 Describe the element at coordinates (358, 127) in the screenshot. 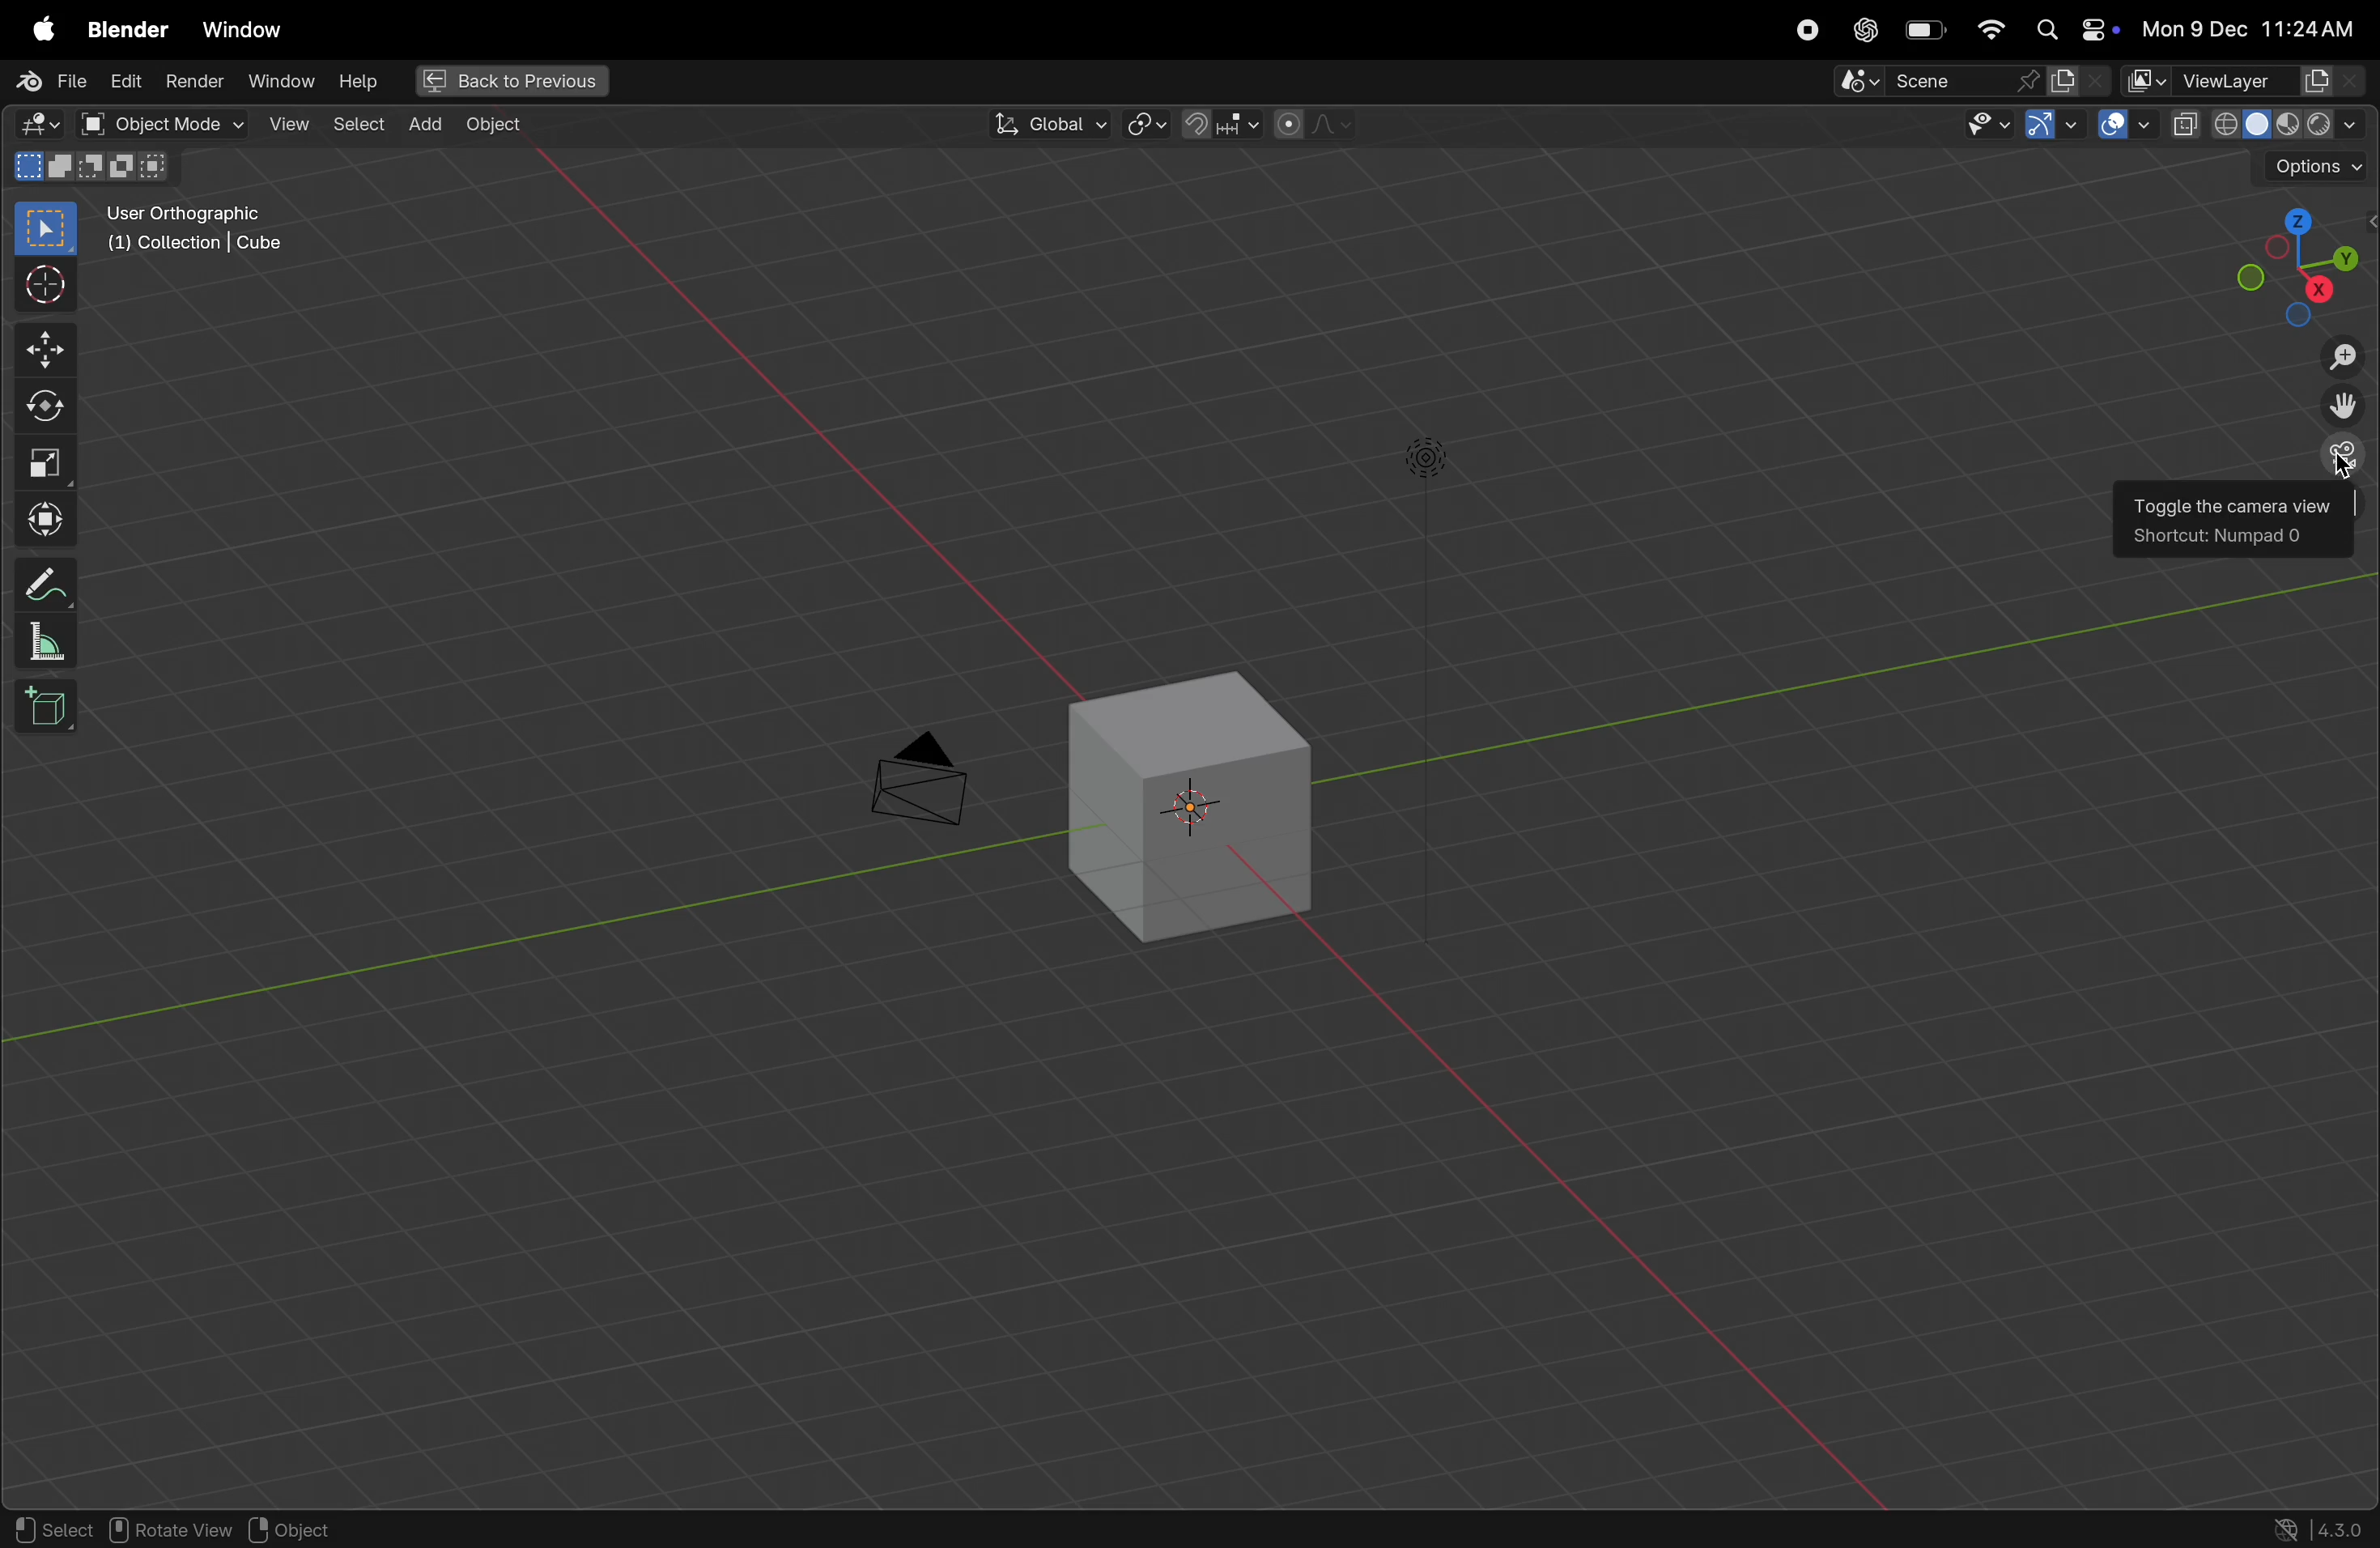

I see `select` at that location.